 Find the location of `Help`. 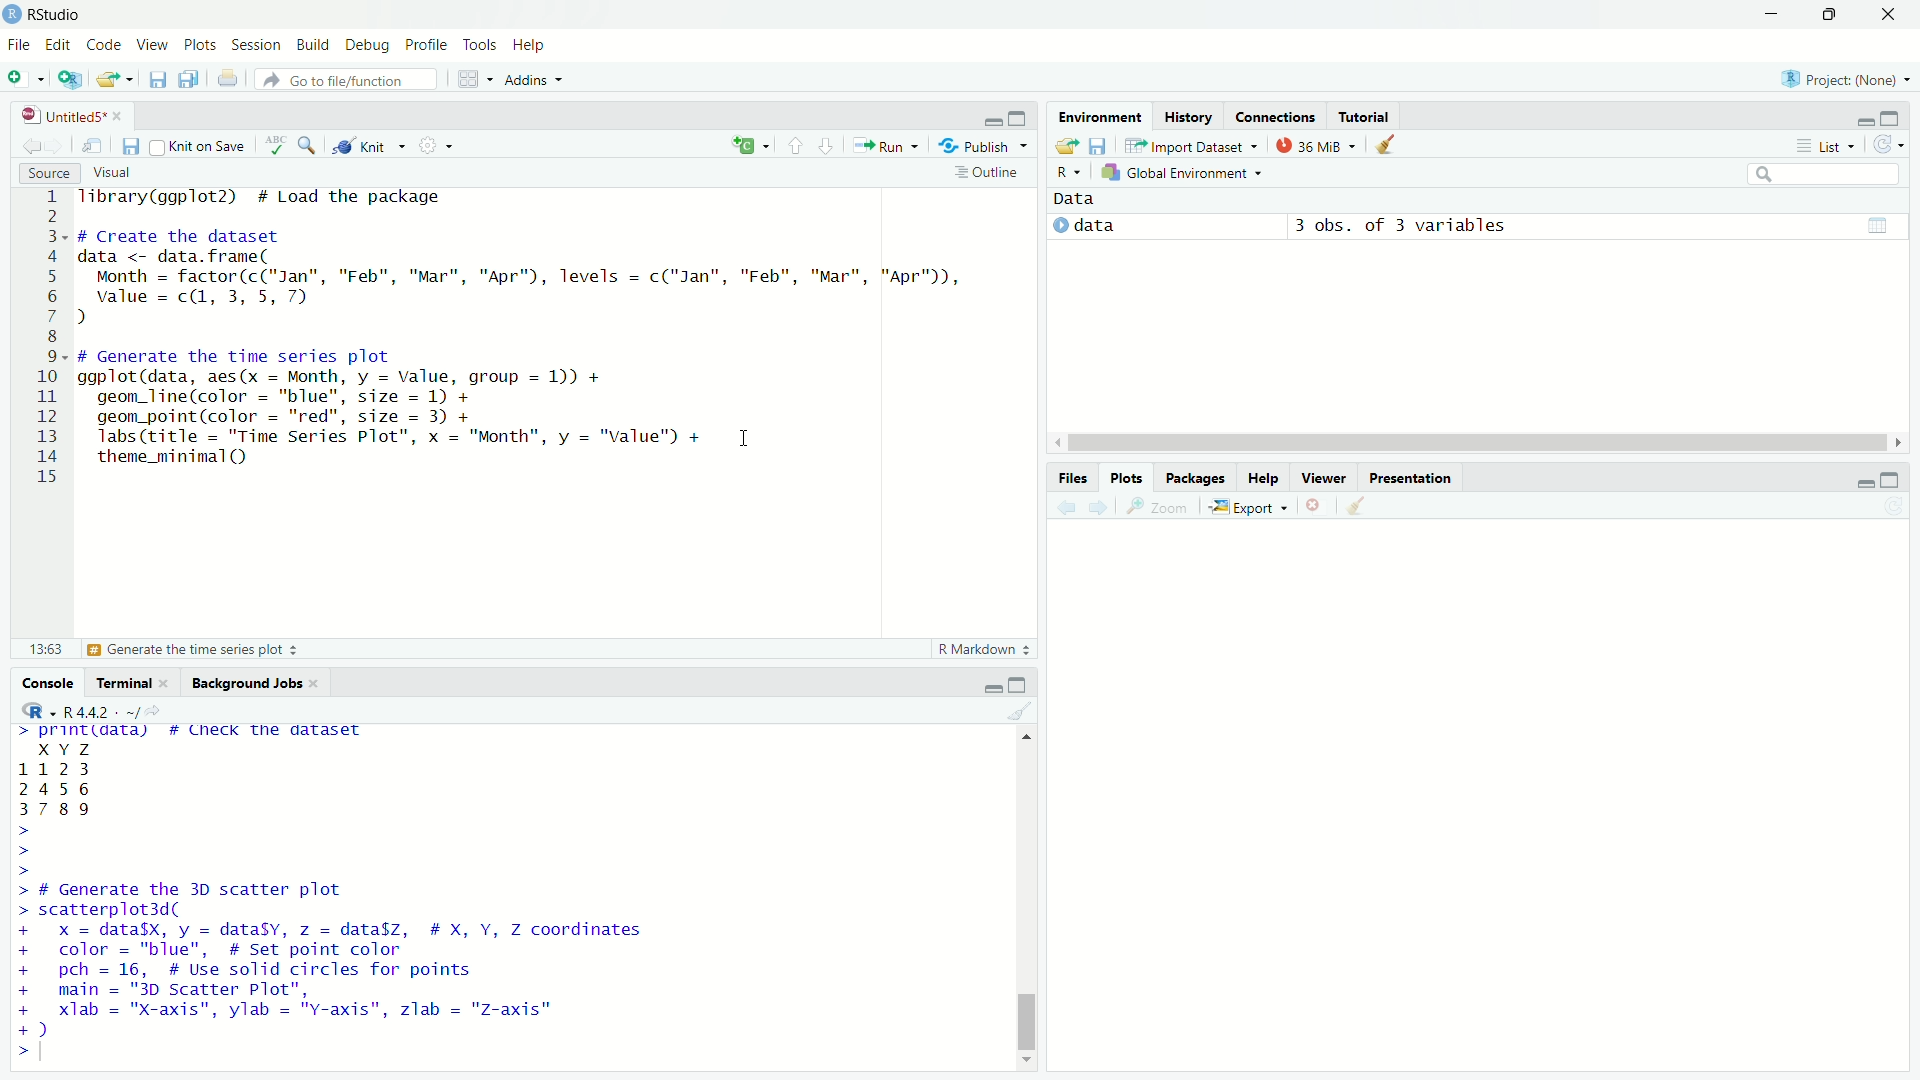

Help is located at coordinates (1260, 477).